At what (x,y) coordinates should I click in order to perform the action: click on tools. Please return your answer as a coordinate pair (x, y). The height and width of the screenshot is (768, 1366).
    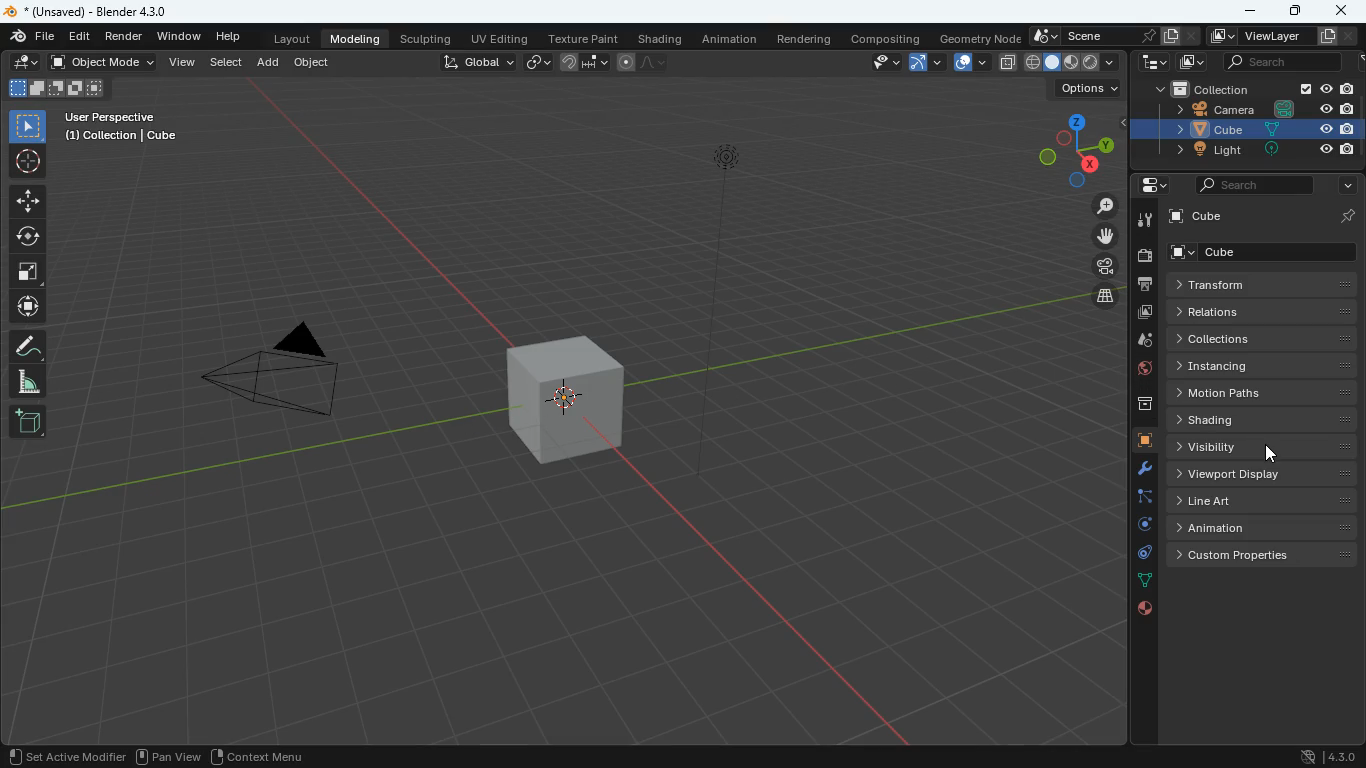
    Looking at the image, I should click on (1144, 219).